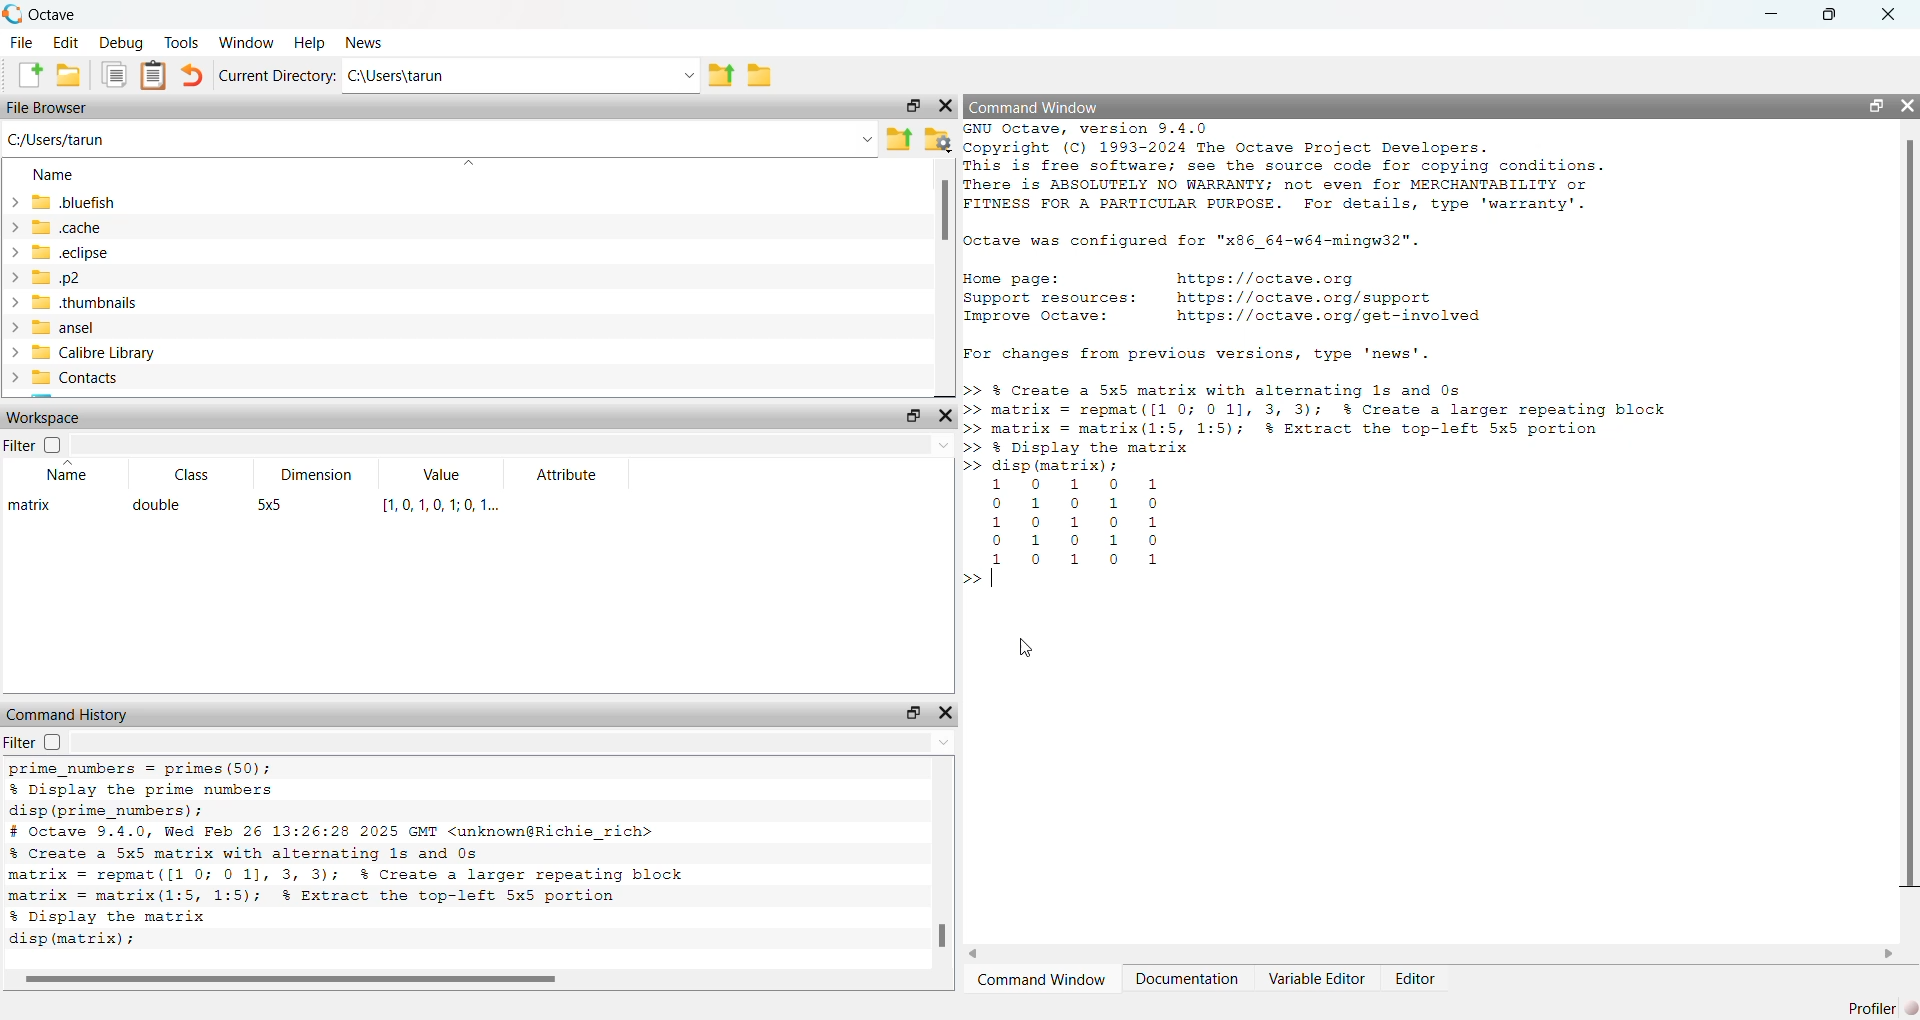  I want to click on Name, so click(70, 473).